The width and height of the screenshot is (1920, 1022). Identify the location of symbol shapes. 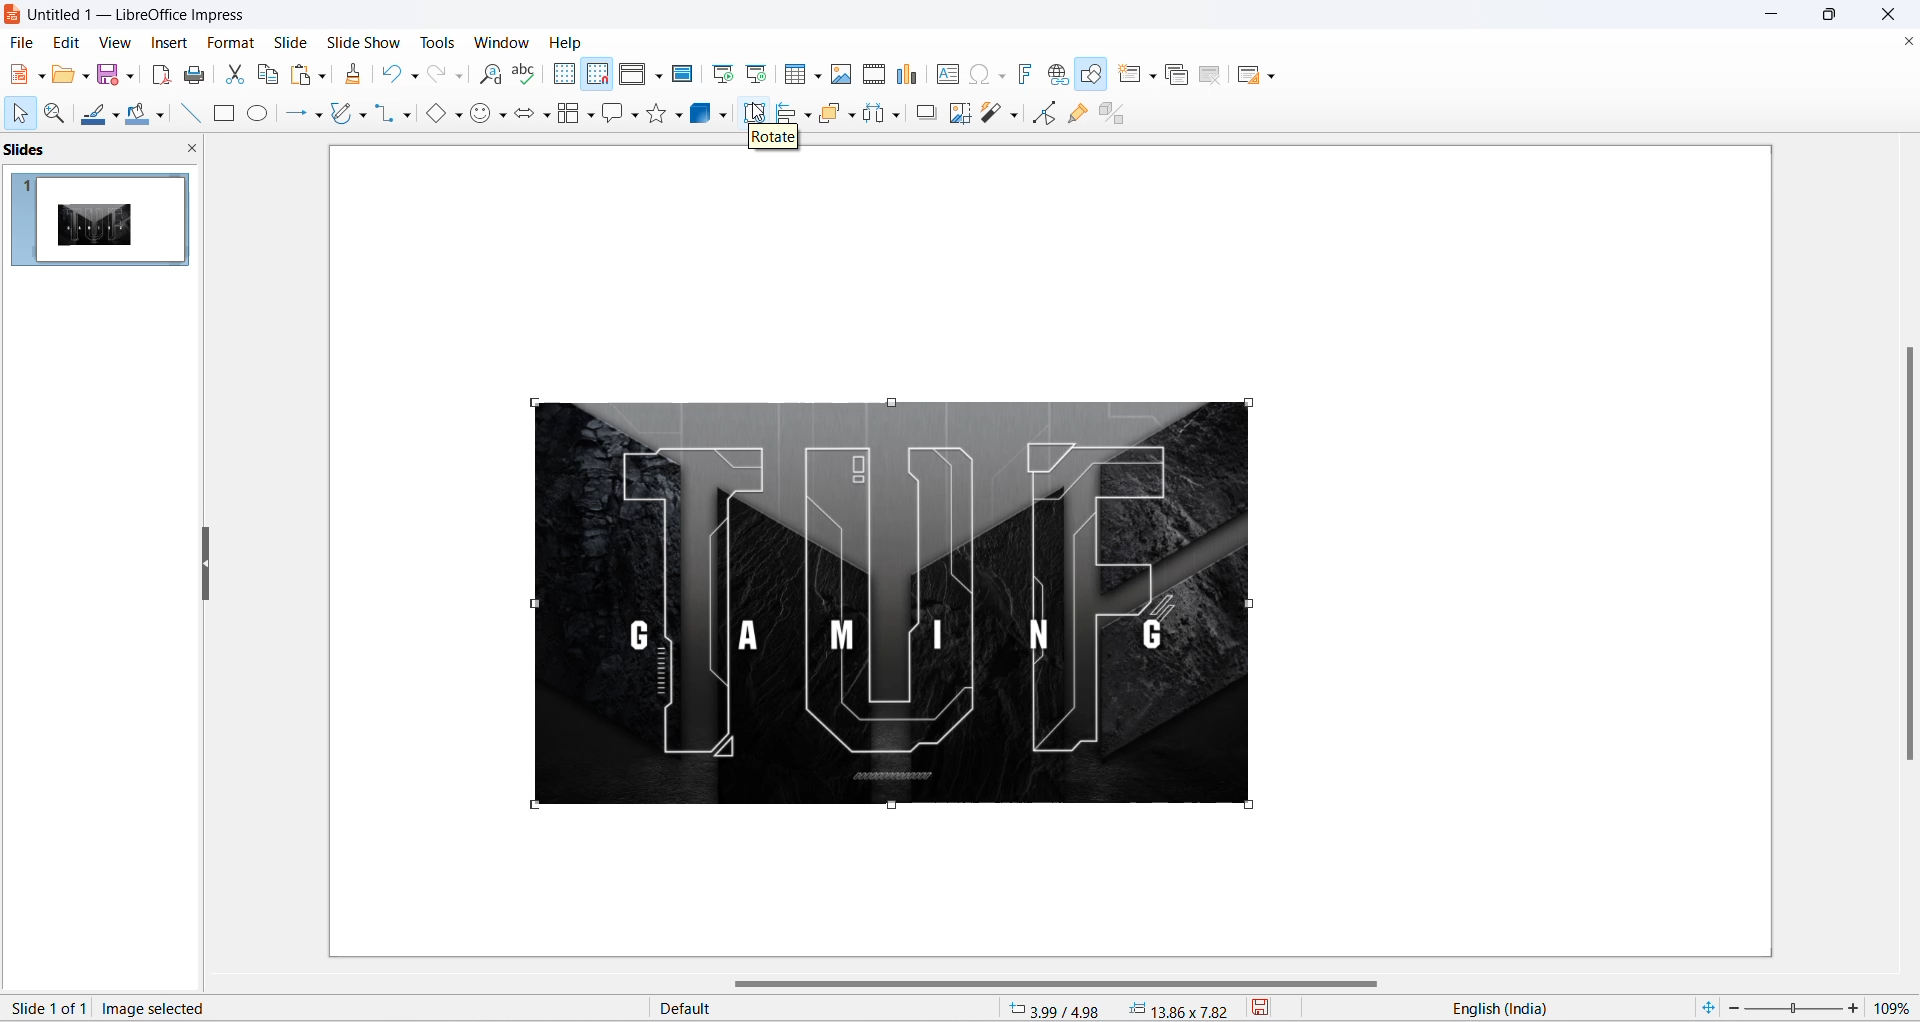
(505, 118).